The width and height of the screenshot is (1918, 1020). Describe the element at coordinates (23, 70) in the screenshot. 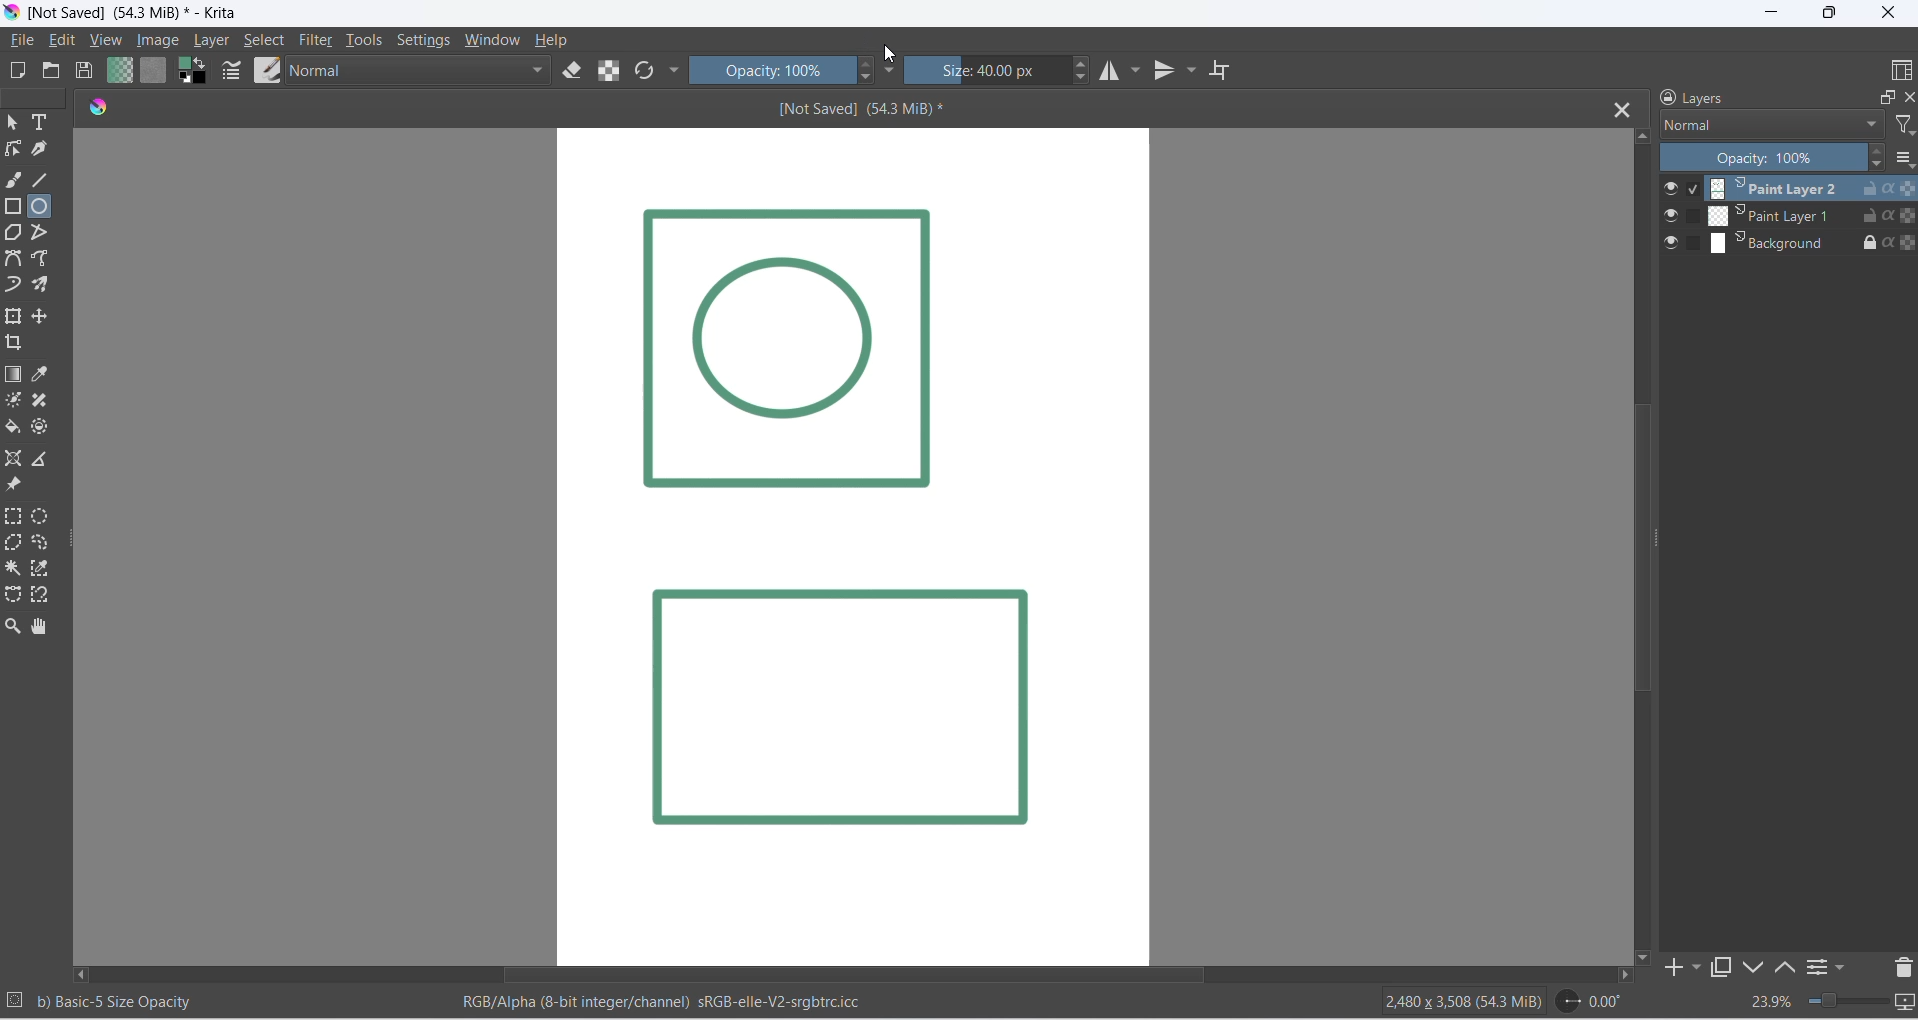

I see `new file` at that location.